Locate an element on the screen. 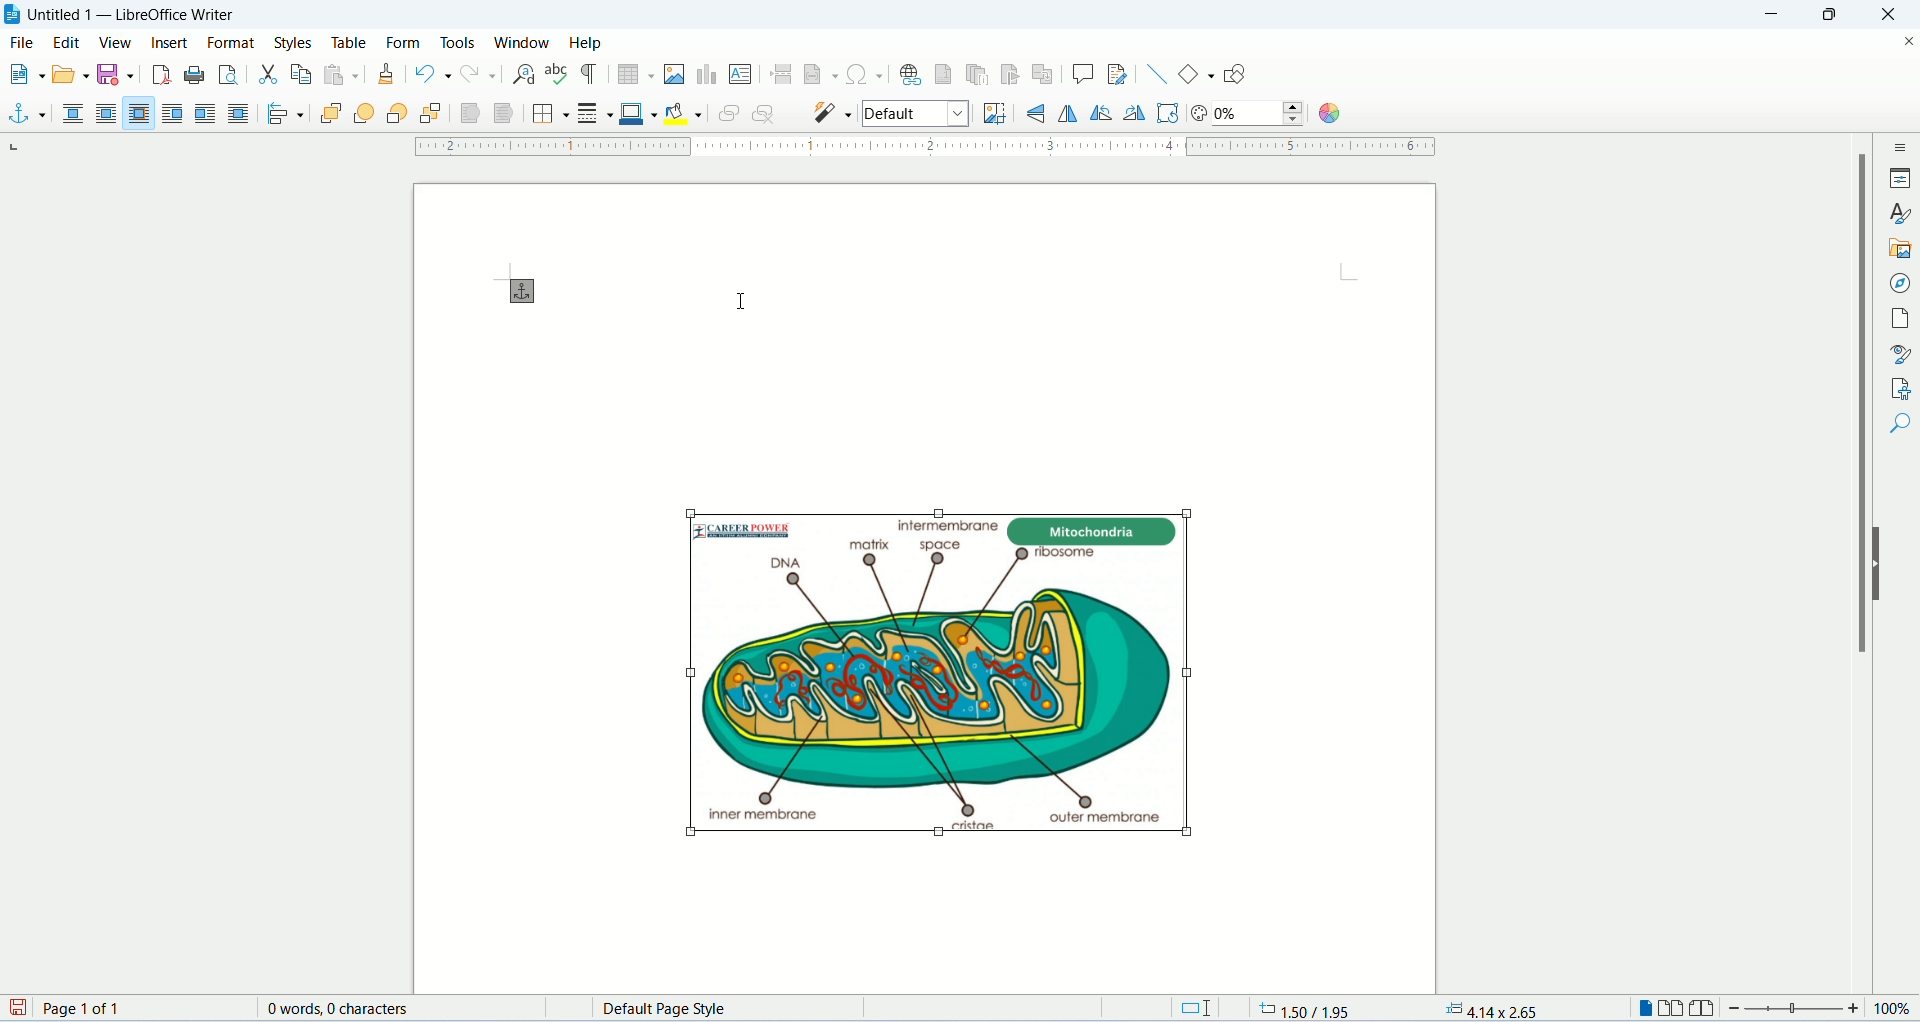  insert cross references is located at coordinates (1042, 75).